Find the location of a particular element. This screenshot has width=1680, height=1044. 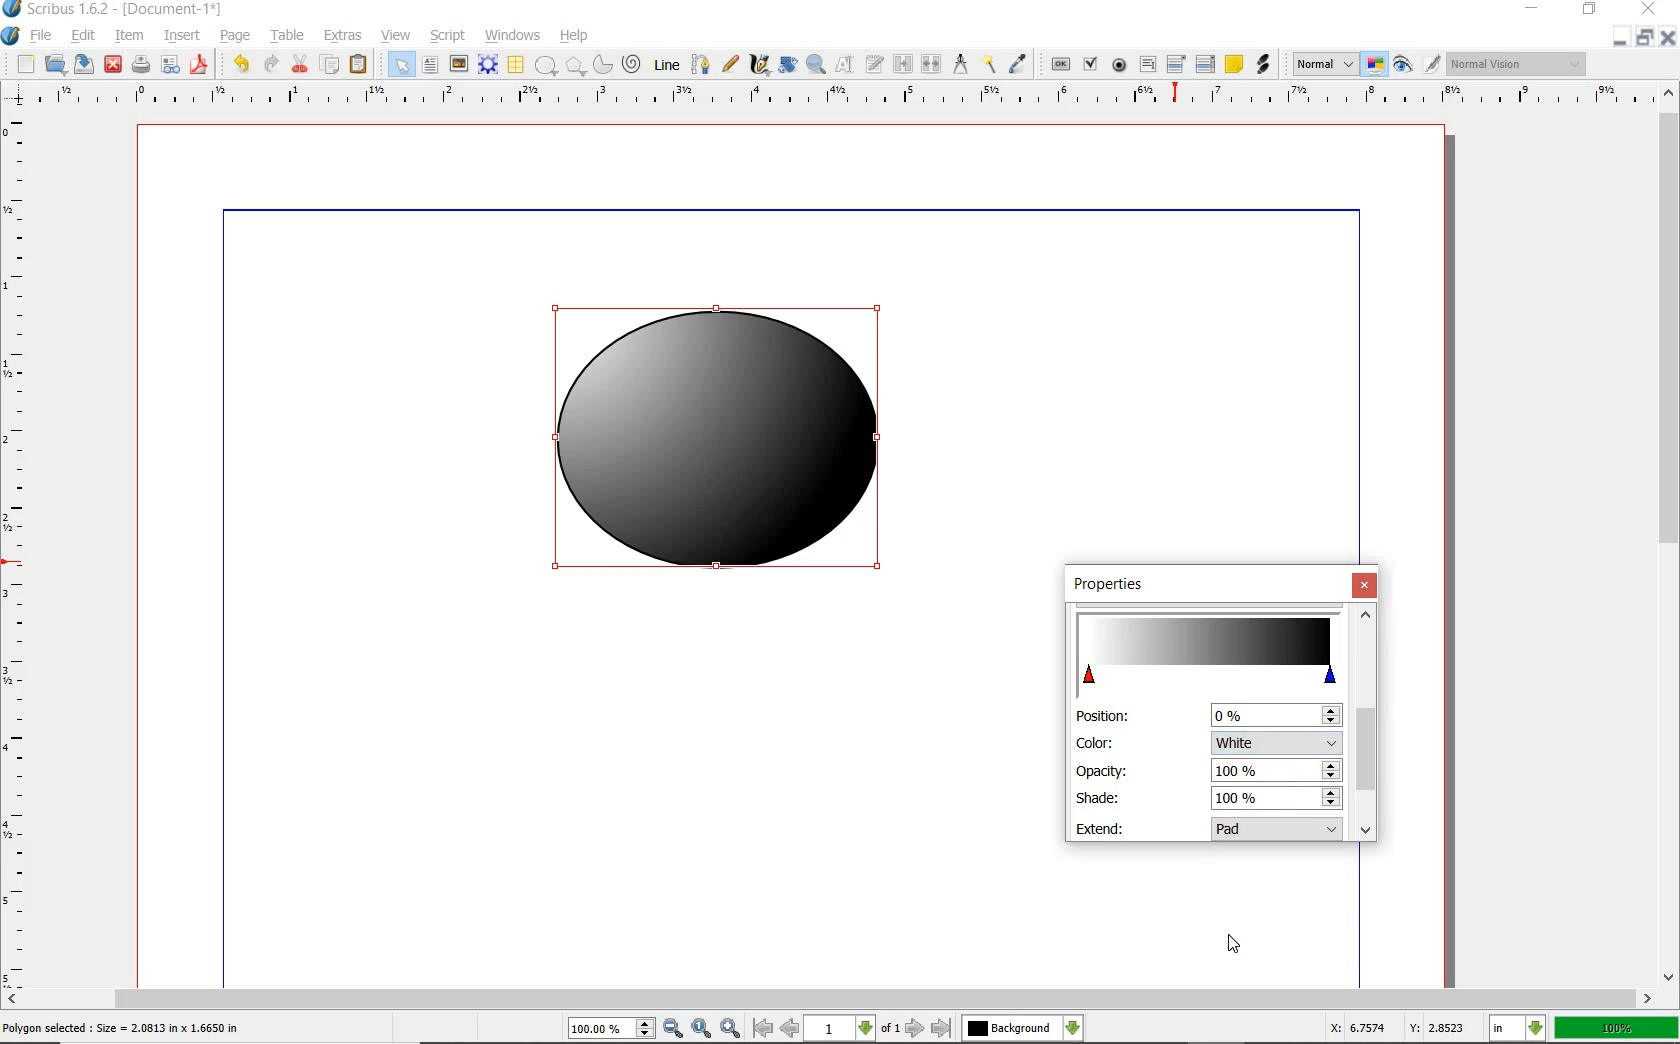

SAVE AS PDF is located at coordinates (201, 66).